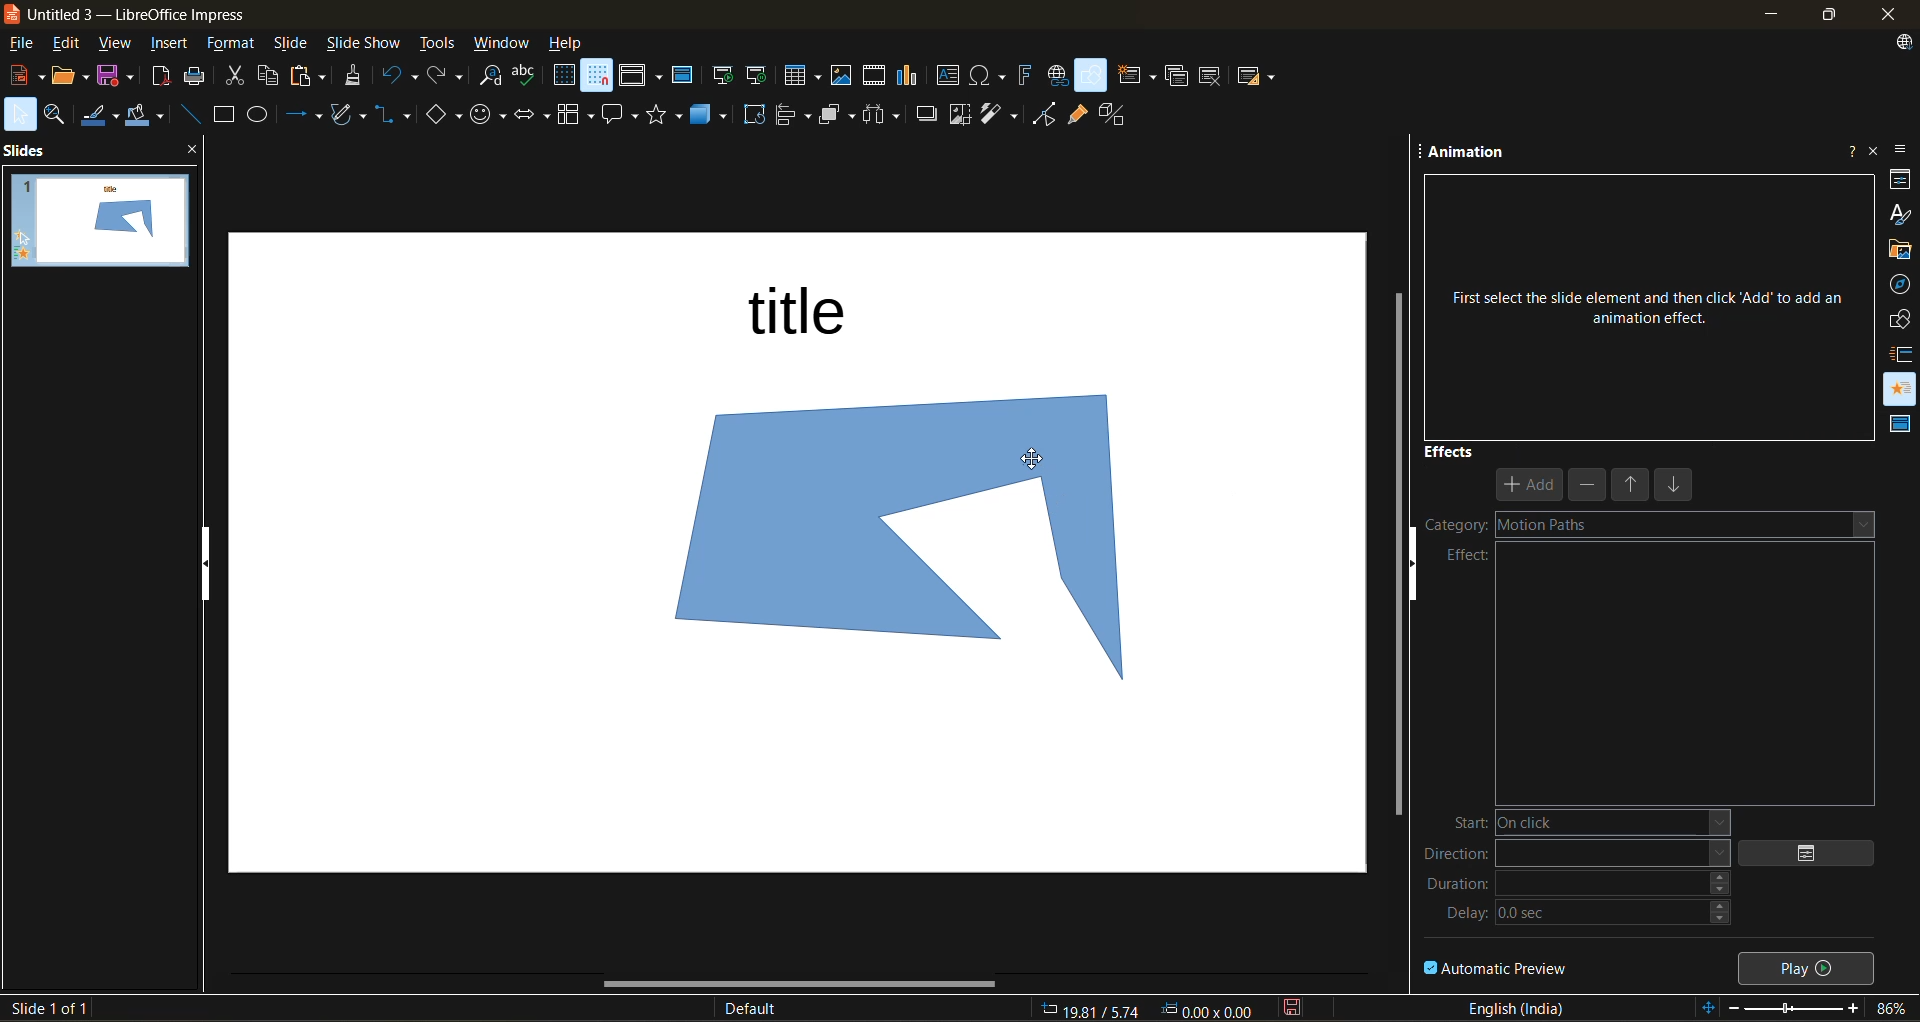 This screenshot has height=1022, width=1920. Describe the element at coordinates (1906, 149) in the screenshot. I see `sidebar settings` at that location.